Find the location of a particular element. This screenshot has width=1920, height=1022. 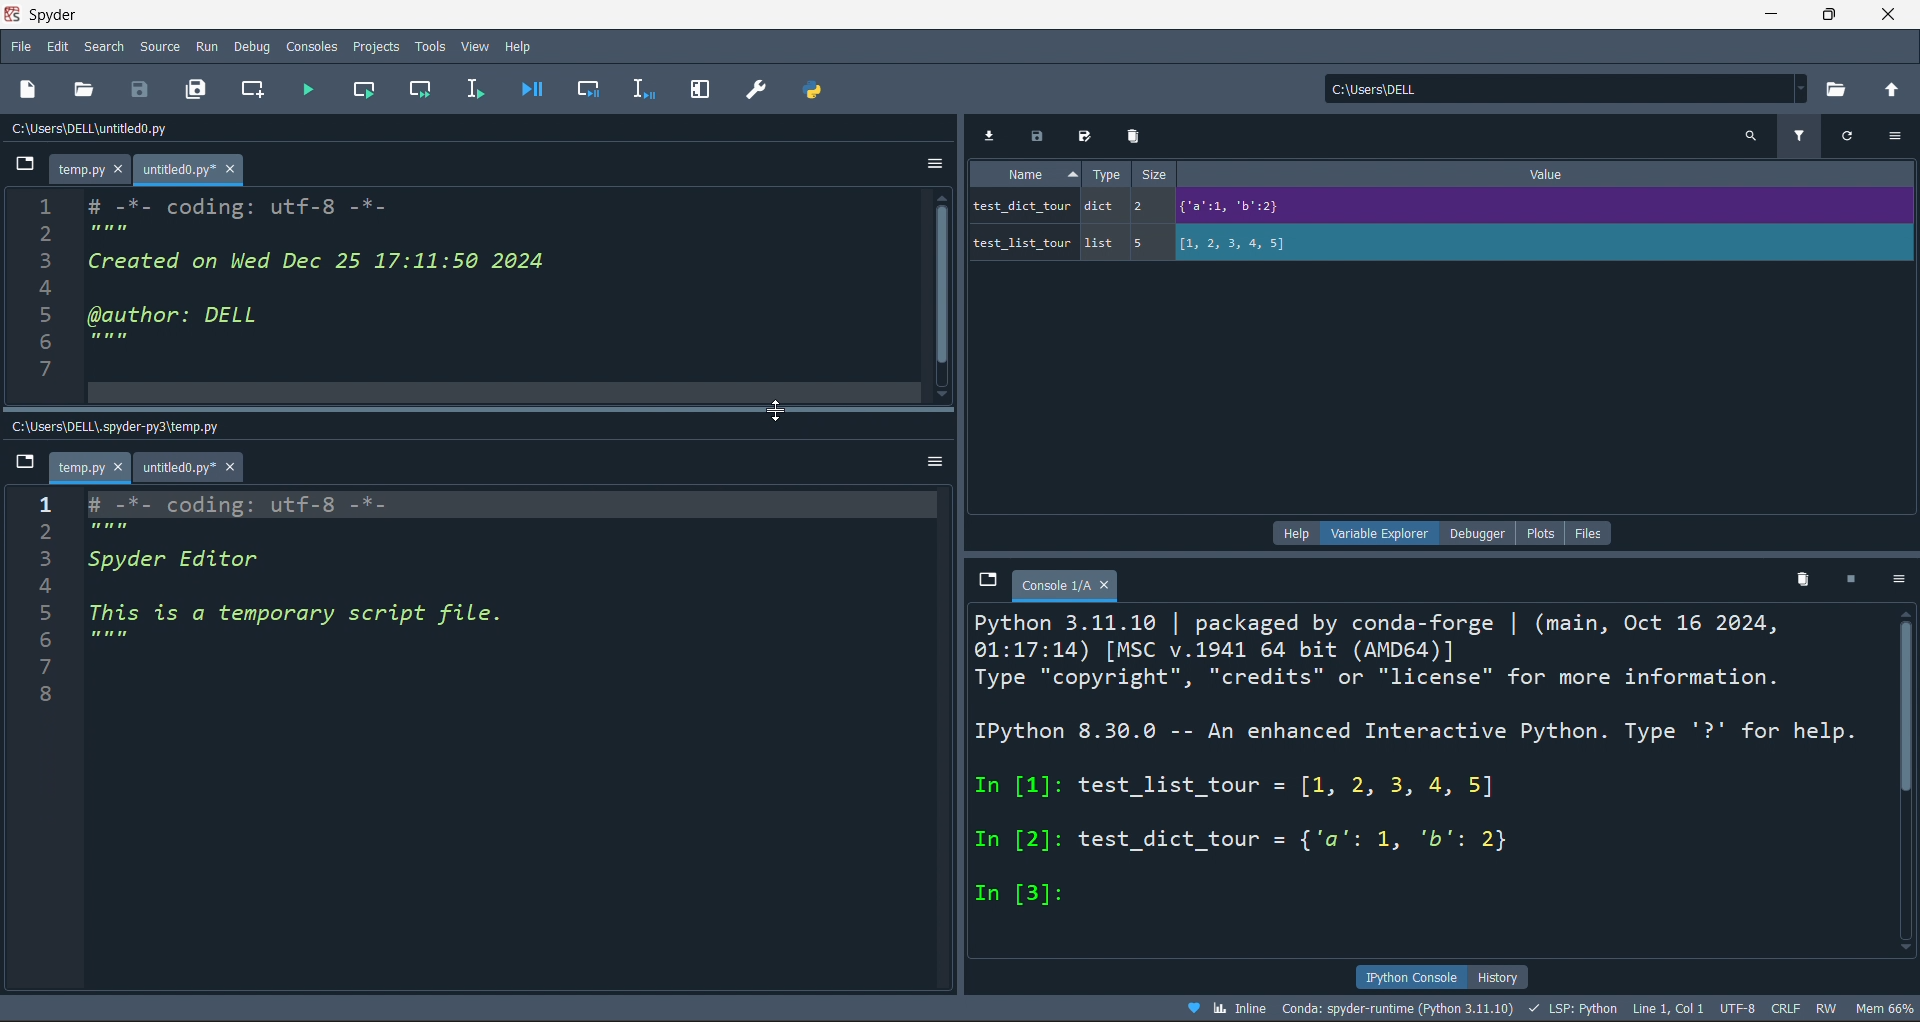

test list tour list 5 |[1,2,3, 4, 5) is located at coordinates (1175, 242).